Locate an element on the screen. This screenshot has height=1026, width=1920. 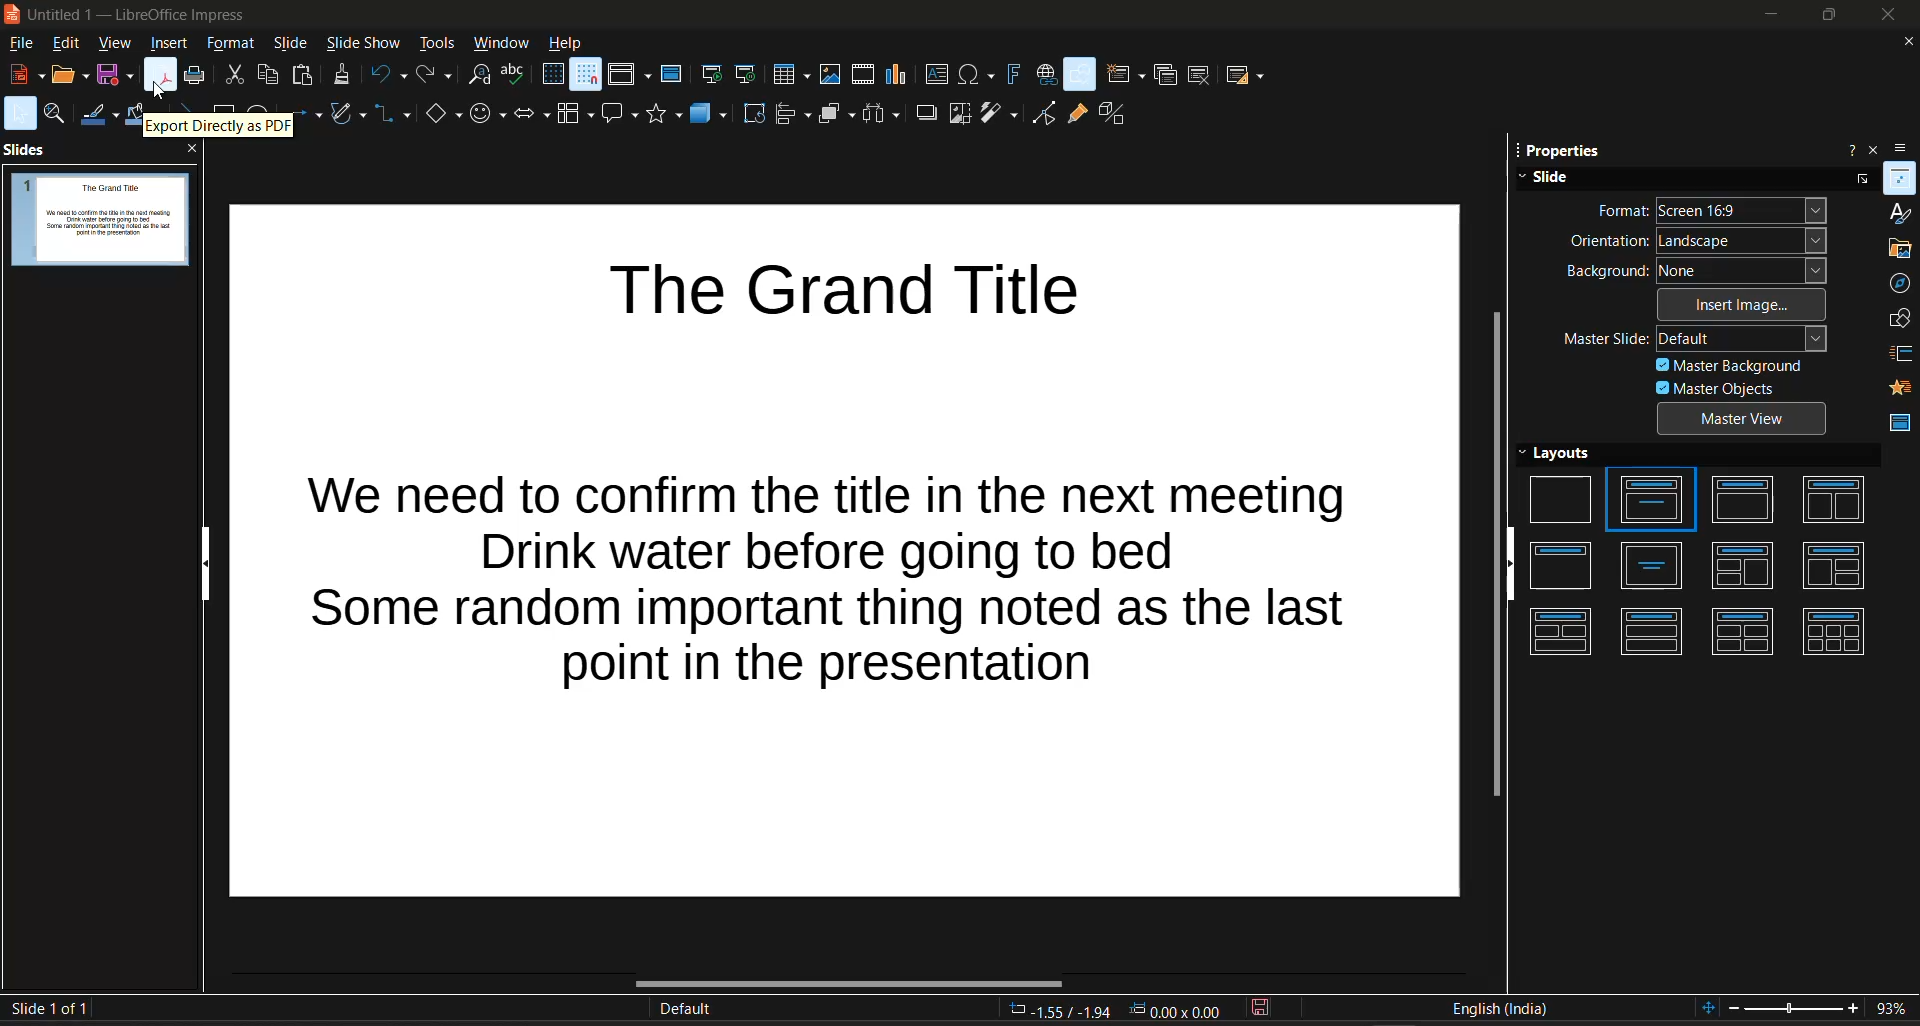
slide is located at coordinates (1674, 177).